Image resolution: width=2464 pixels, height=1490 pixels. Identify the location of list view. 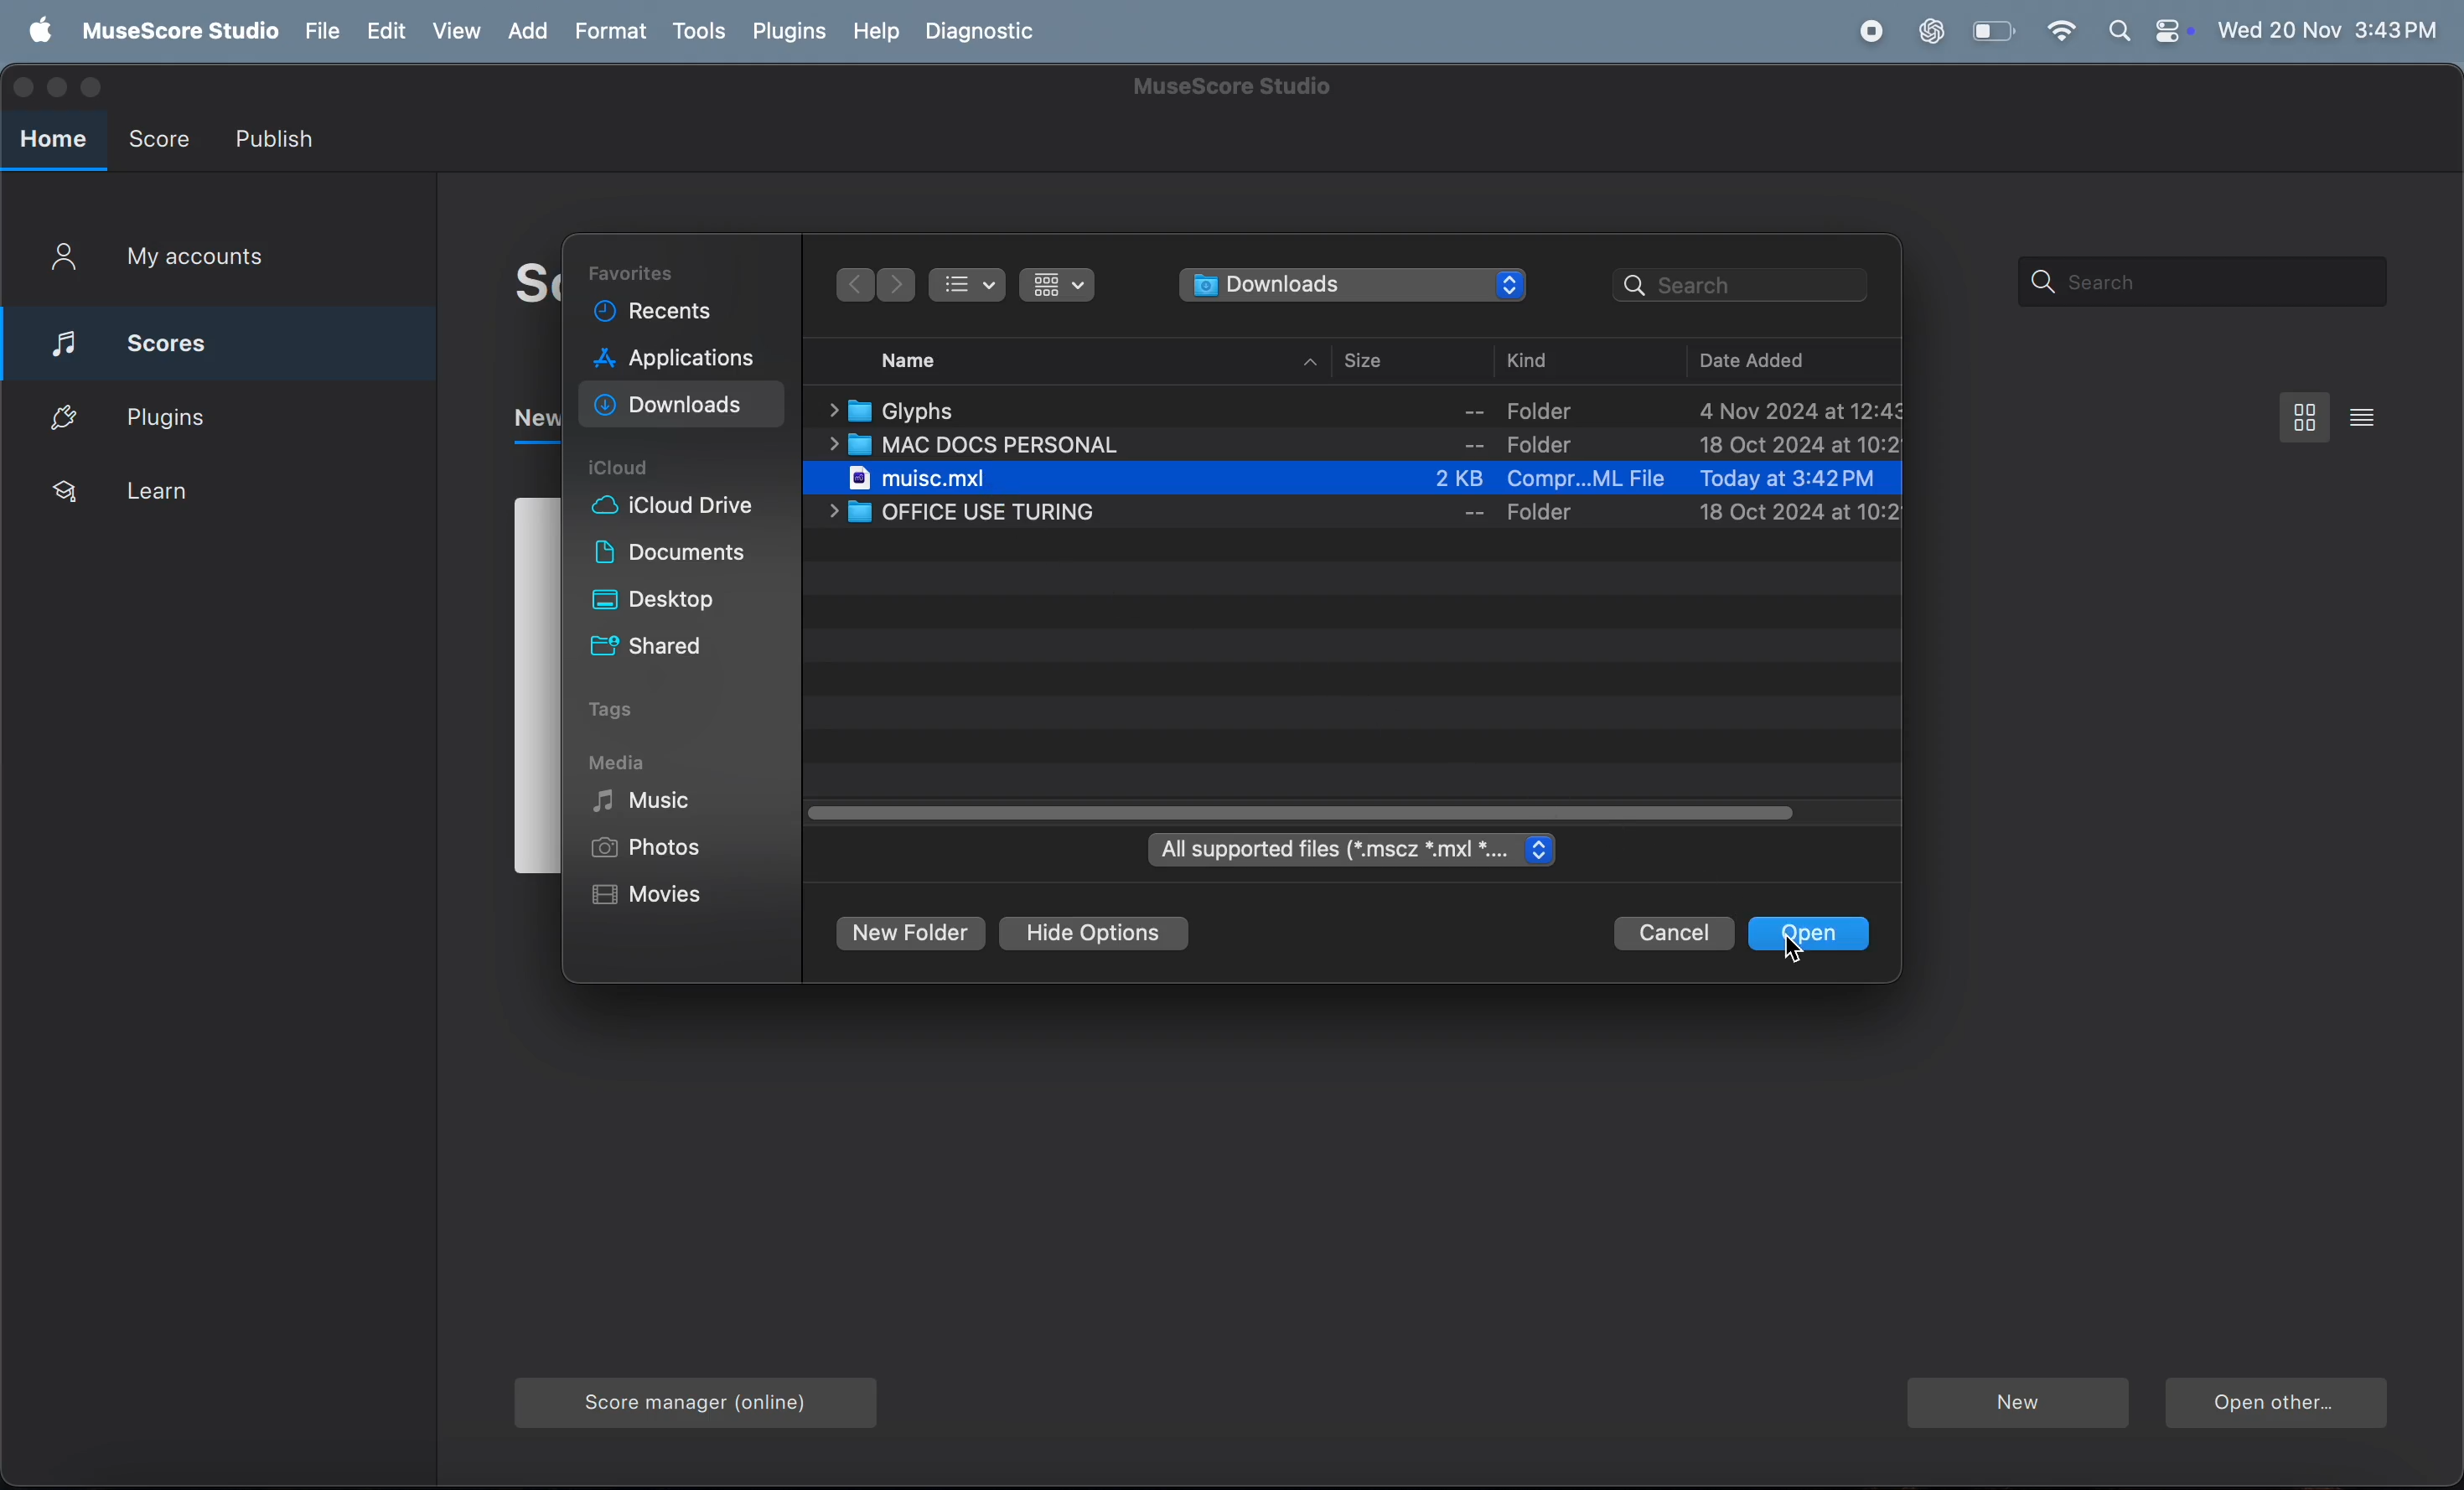
(2364, 416).